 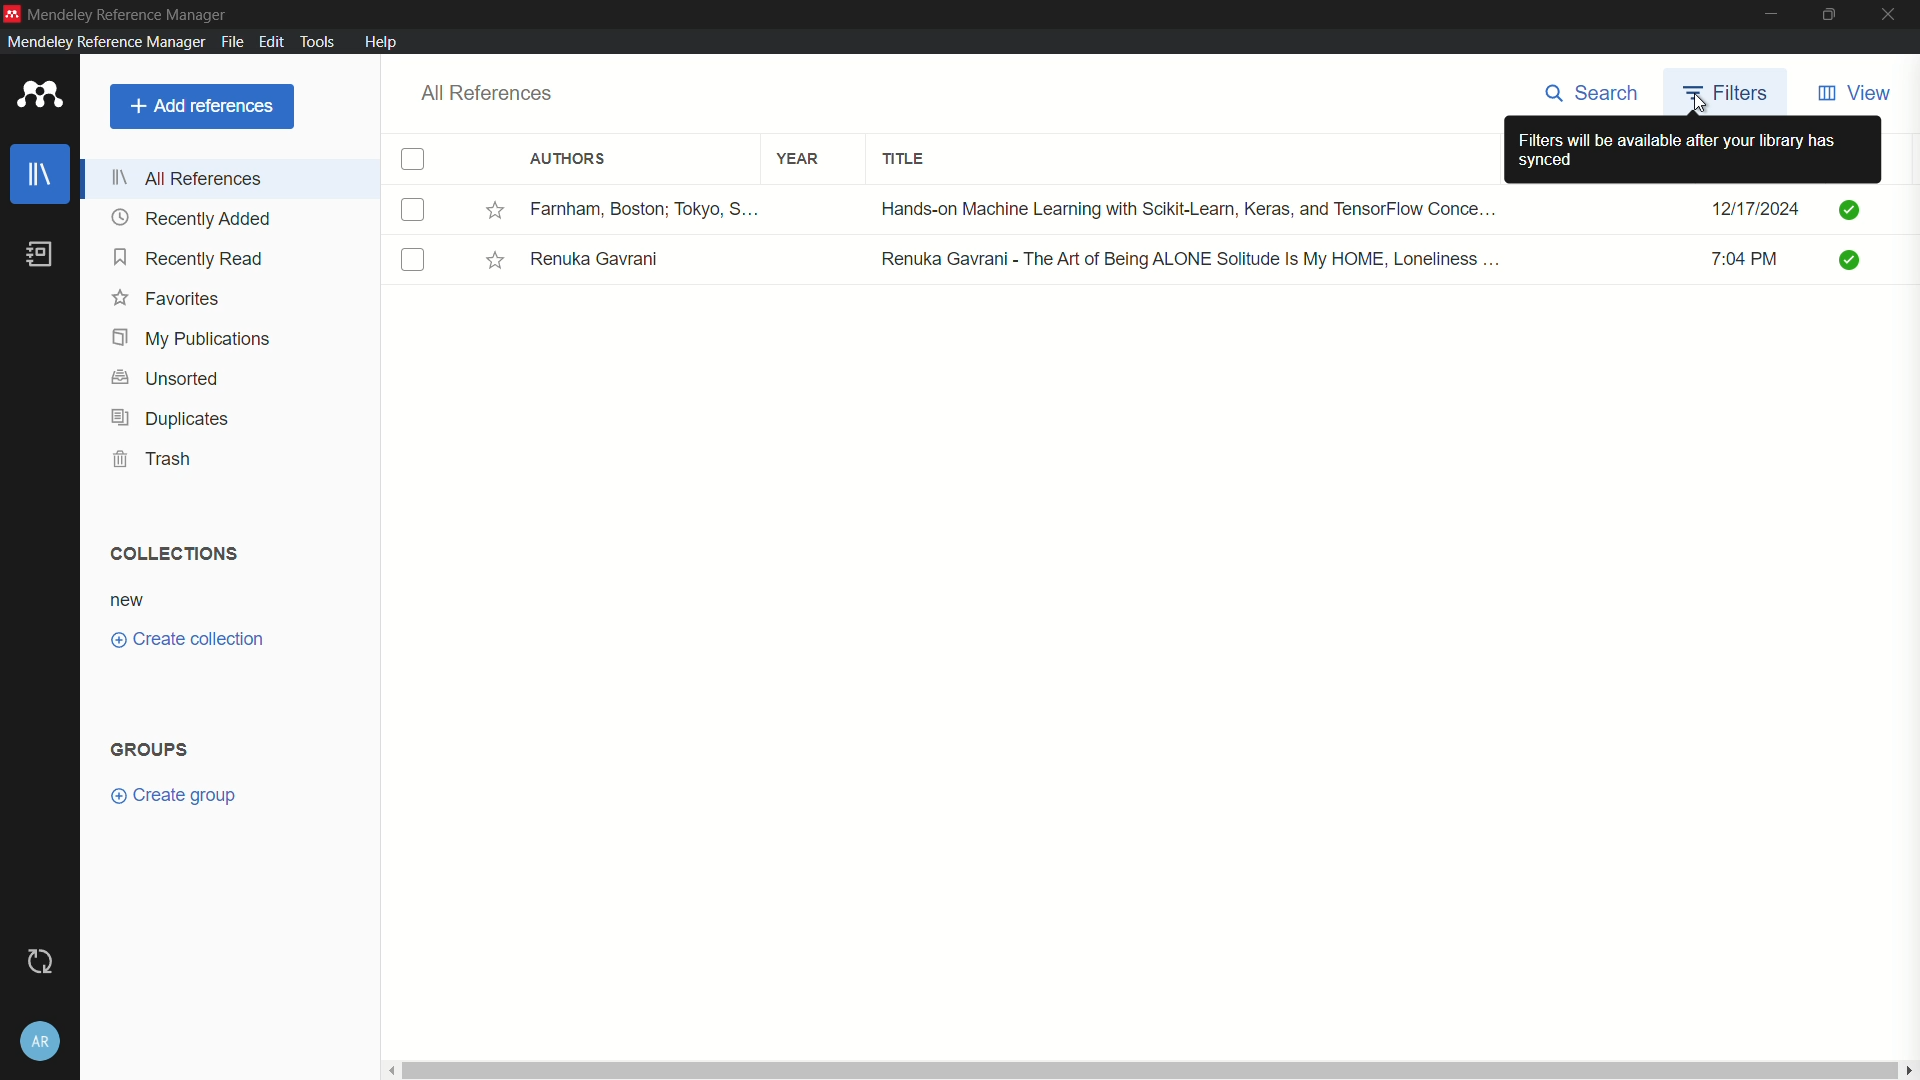 I want to click on help menu, so click(x=383, y=43).